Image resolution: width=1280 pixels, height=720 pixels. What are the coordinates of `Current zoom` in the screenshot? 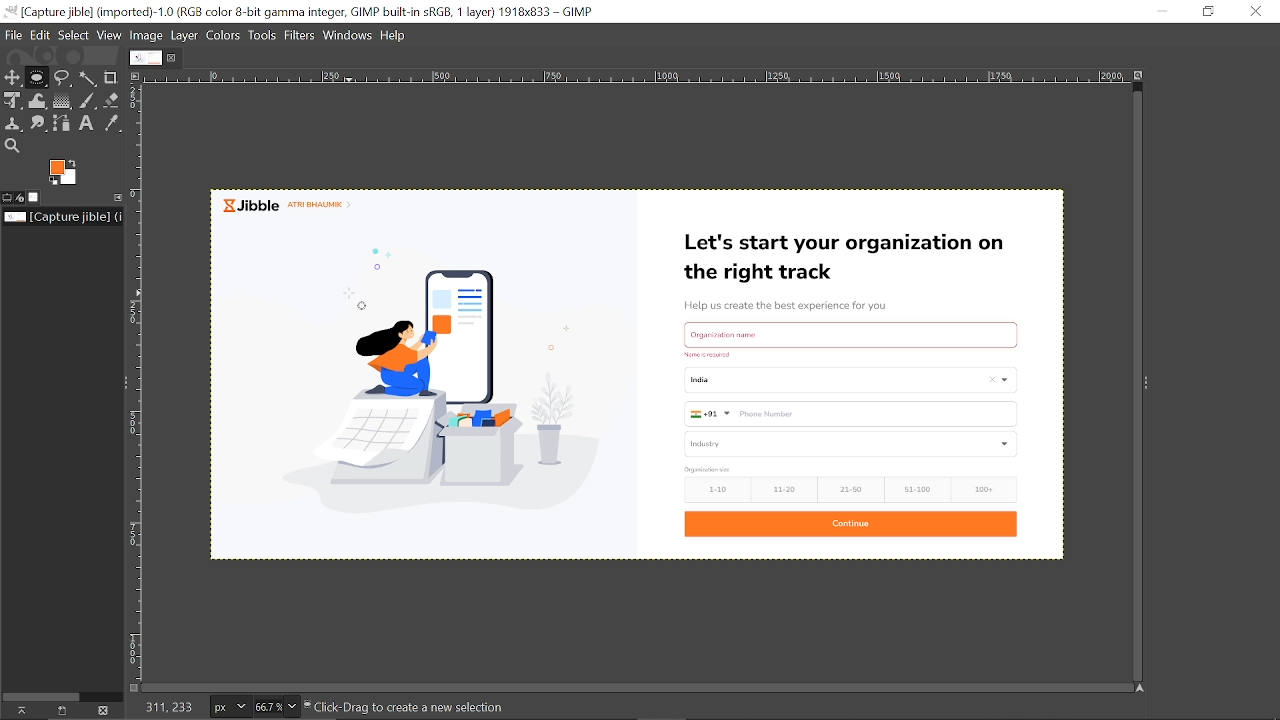 It's located at (266, 707).